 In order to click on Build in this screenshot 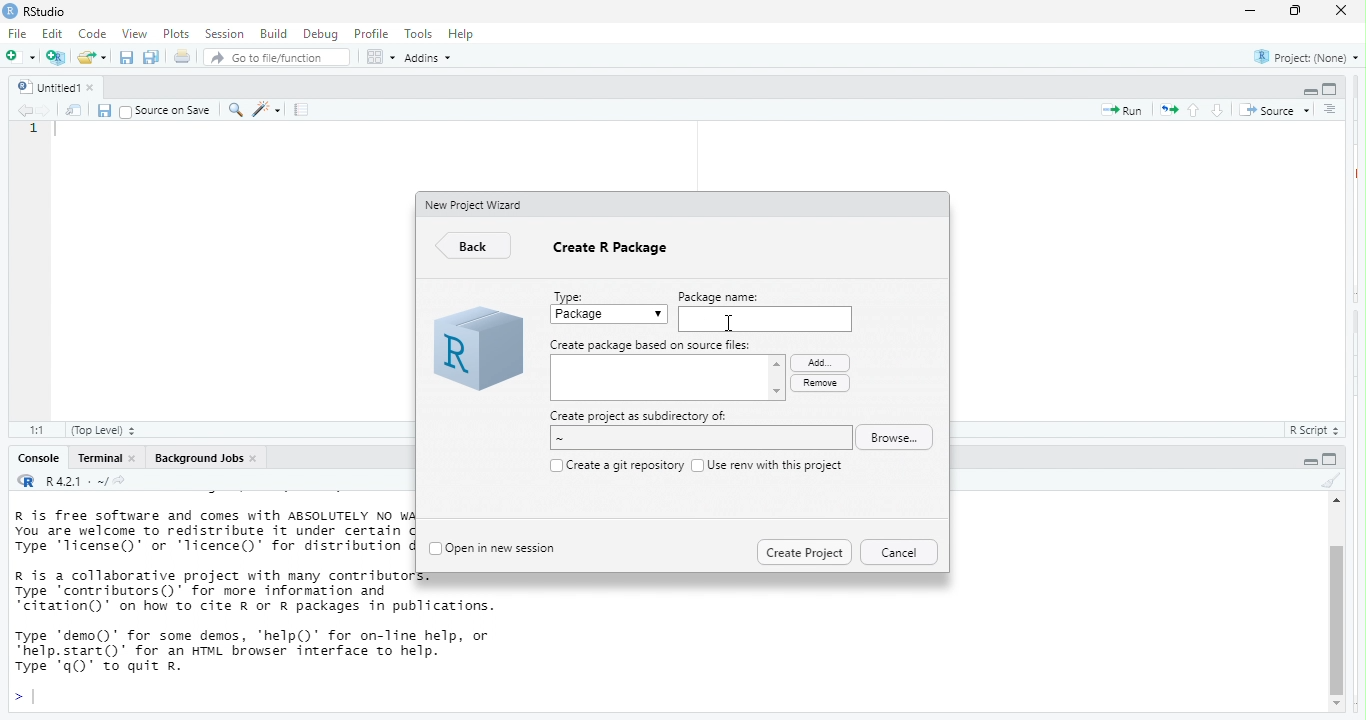, I will do `click(273, 33)`.